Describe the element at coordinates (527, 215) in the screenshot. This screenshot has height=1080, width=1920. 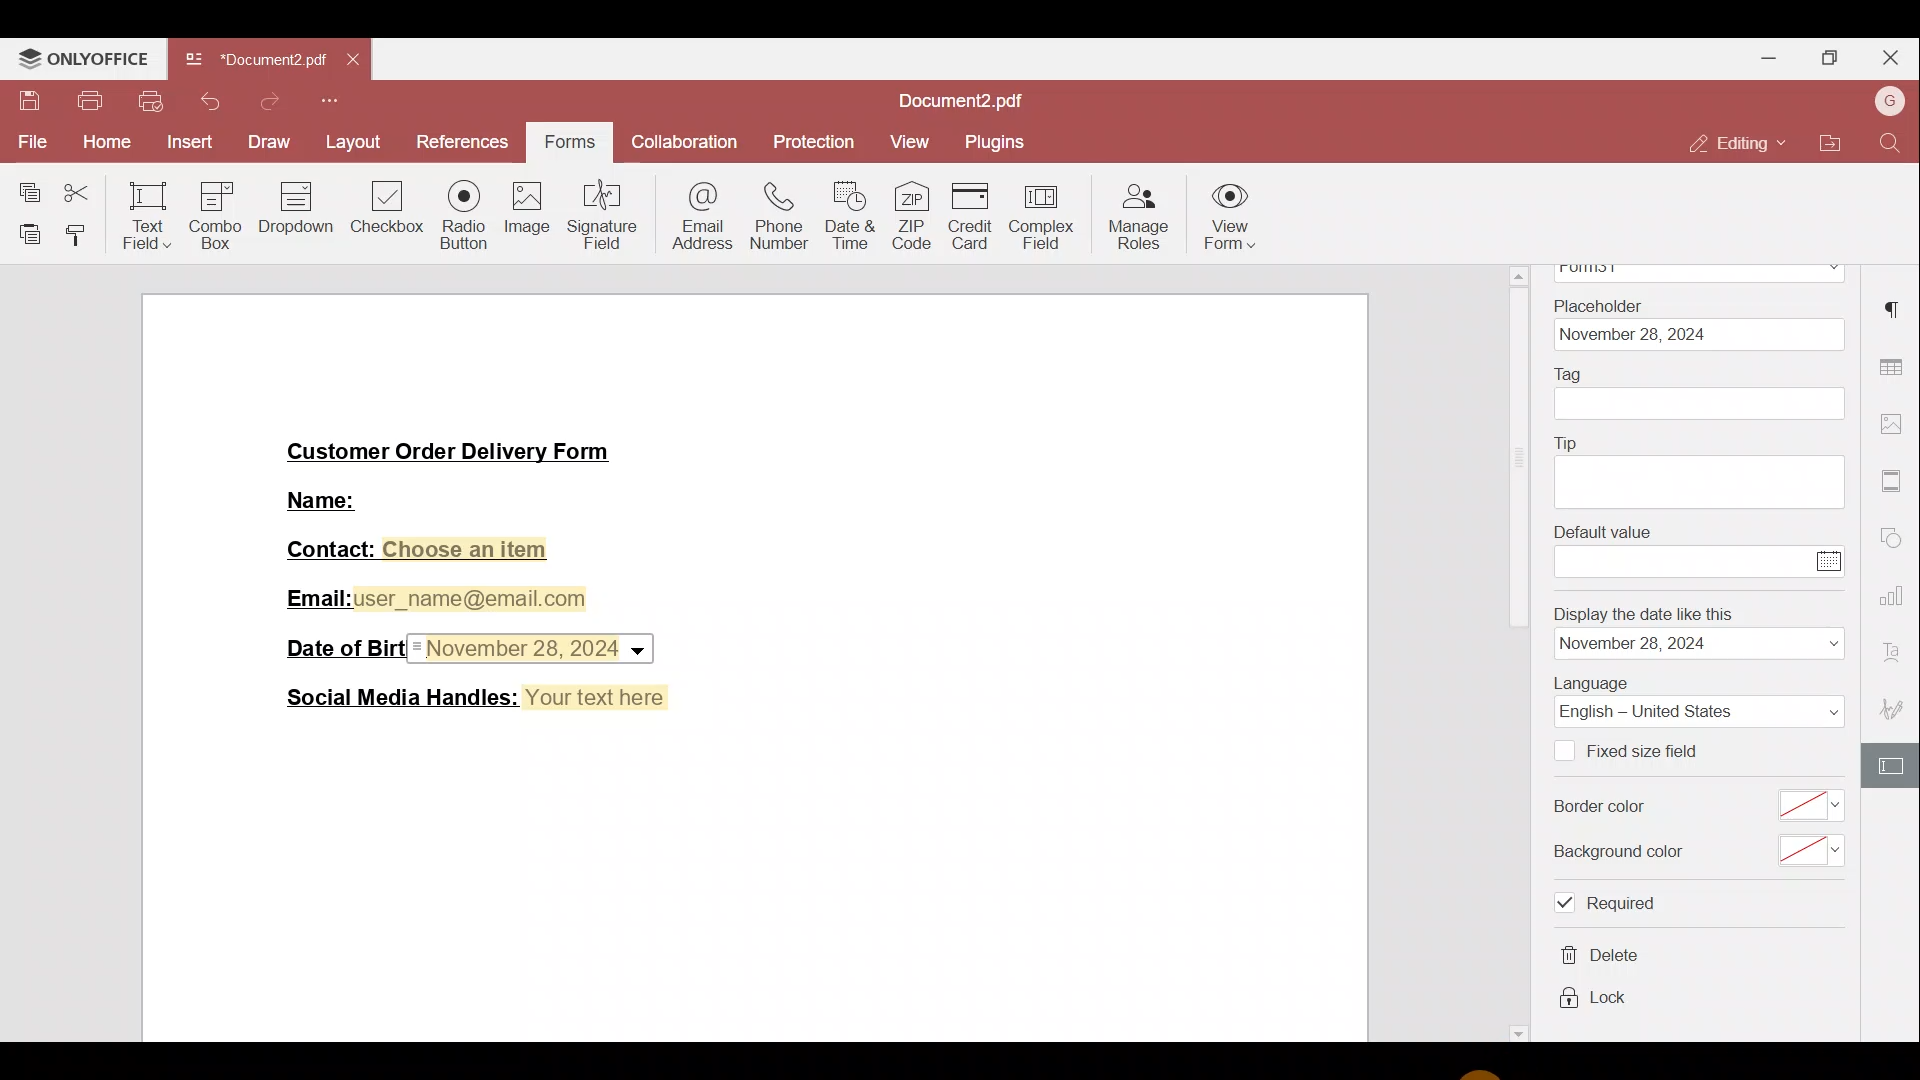
I see `Image` at that location.